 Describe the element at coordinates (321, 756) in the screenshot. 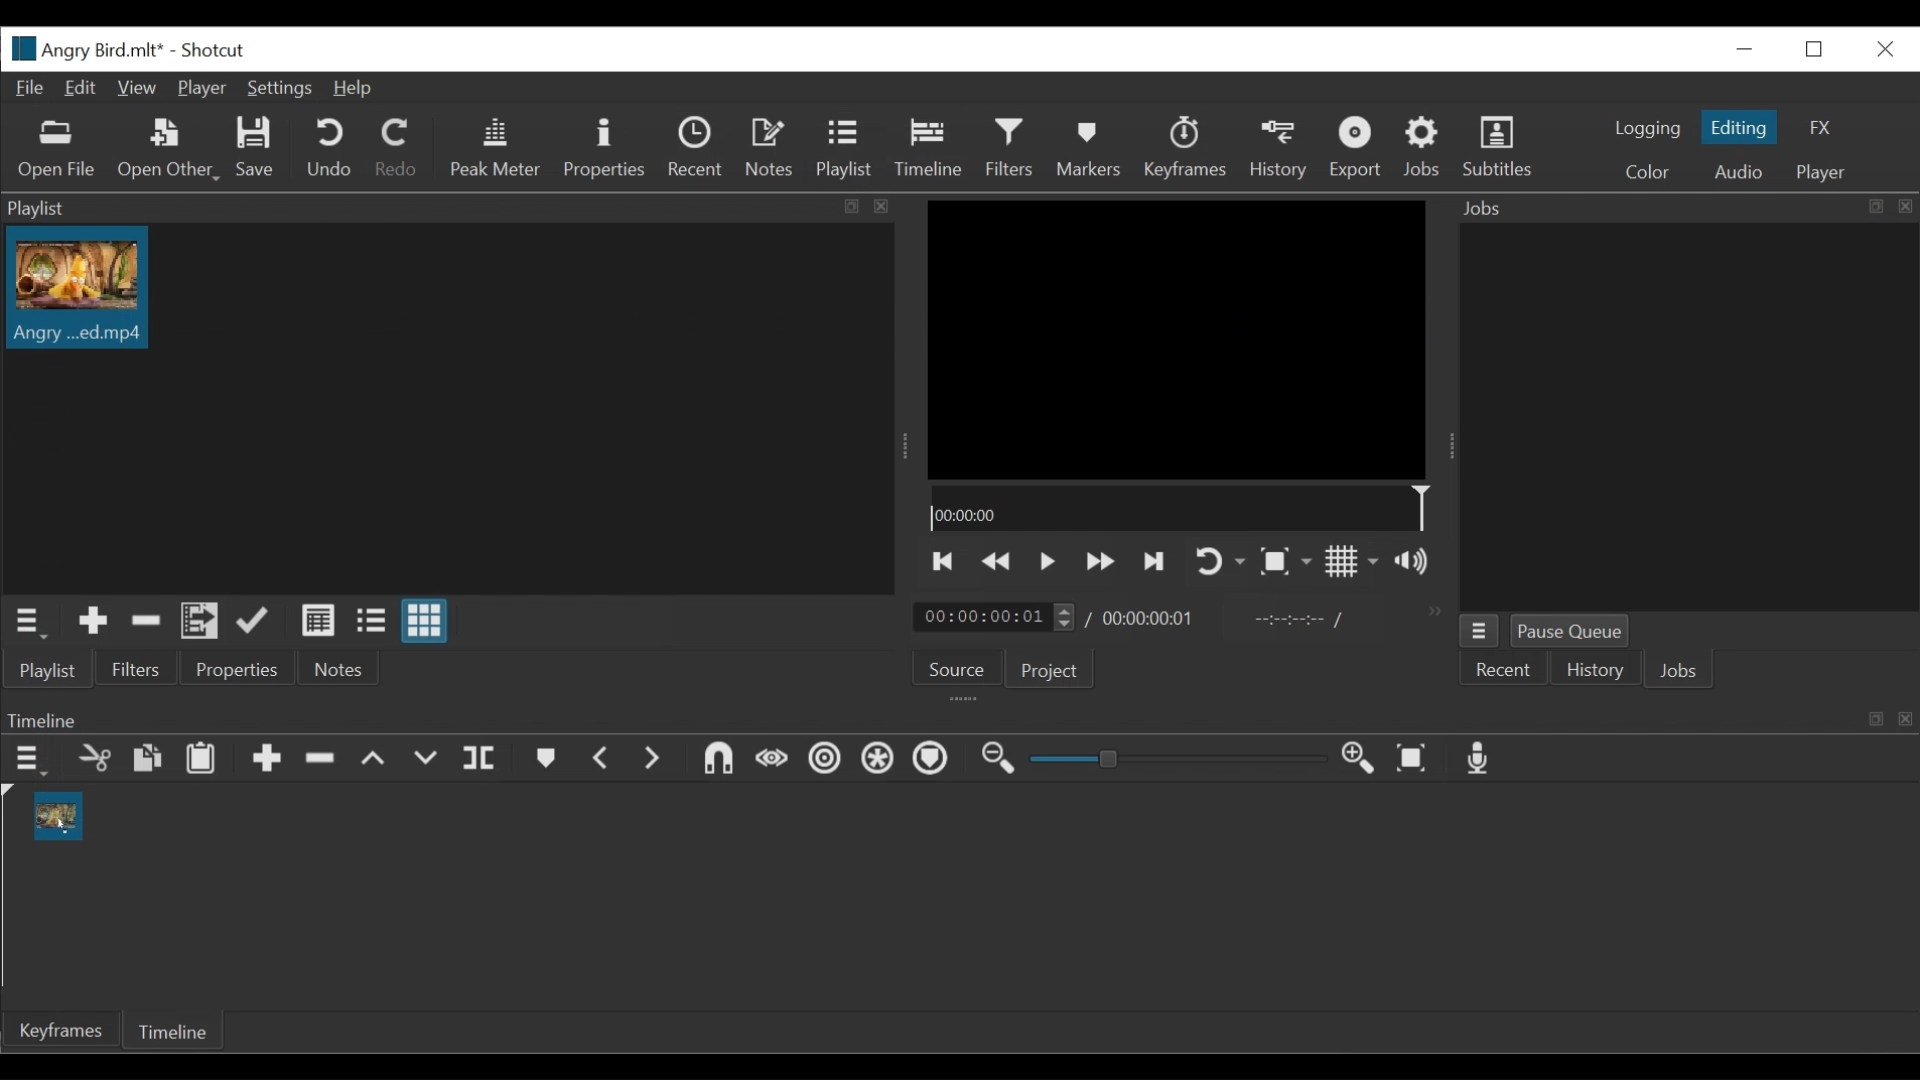

I see `Remove cut` at that location.